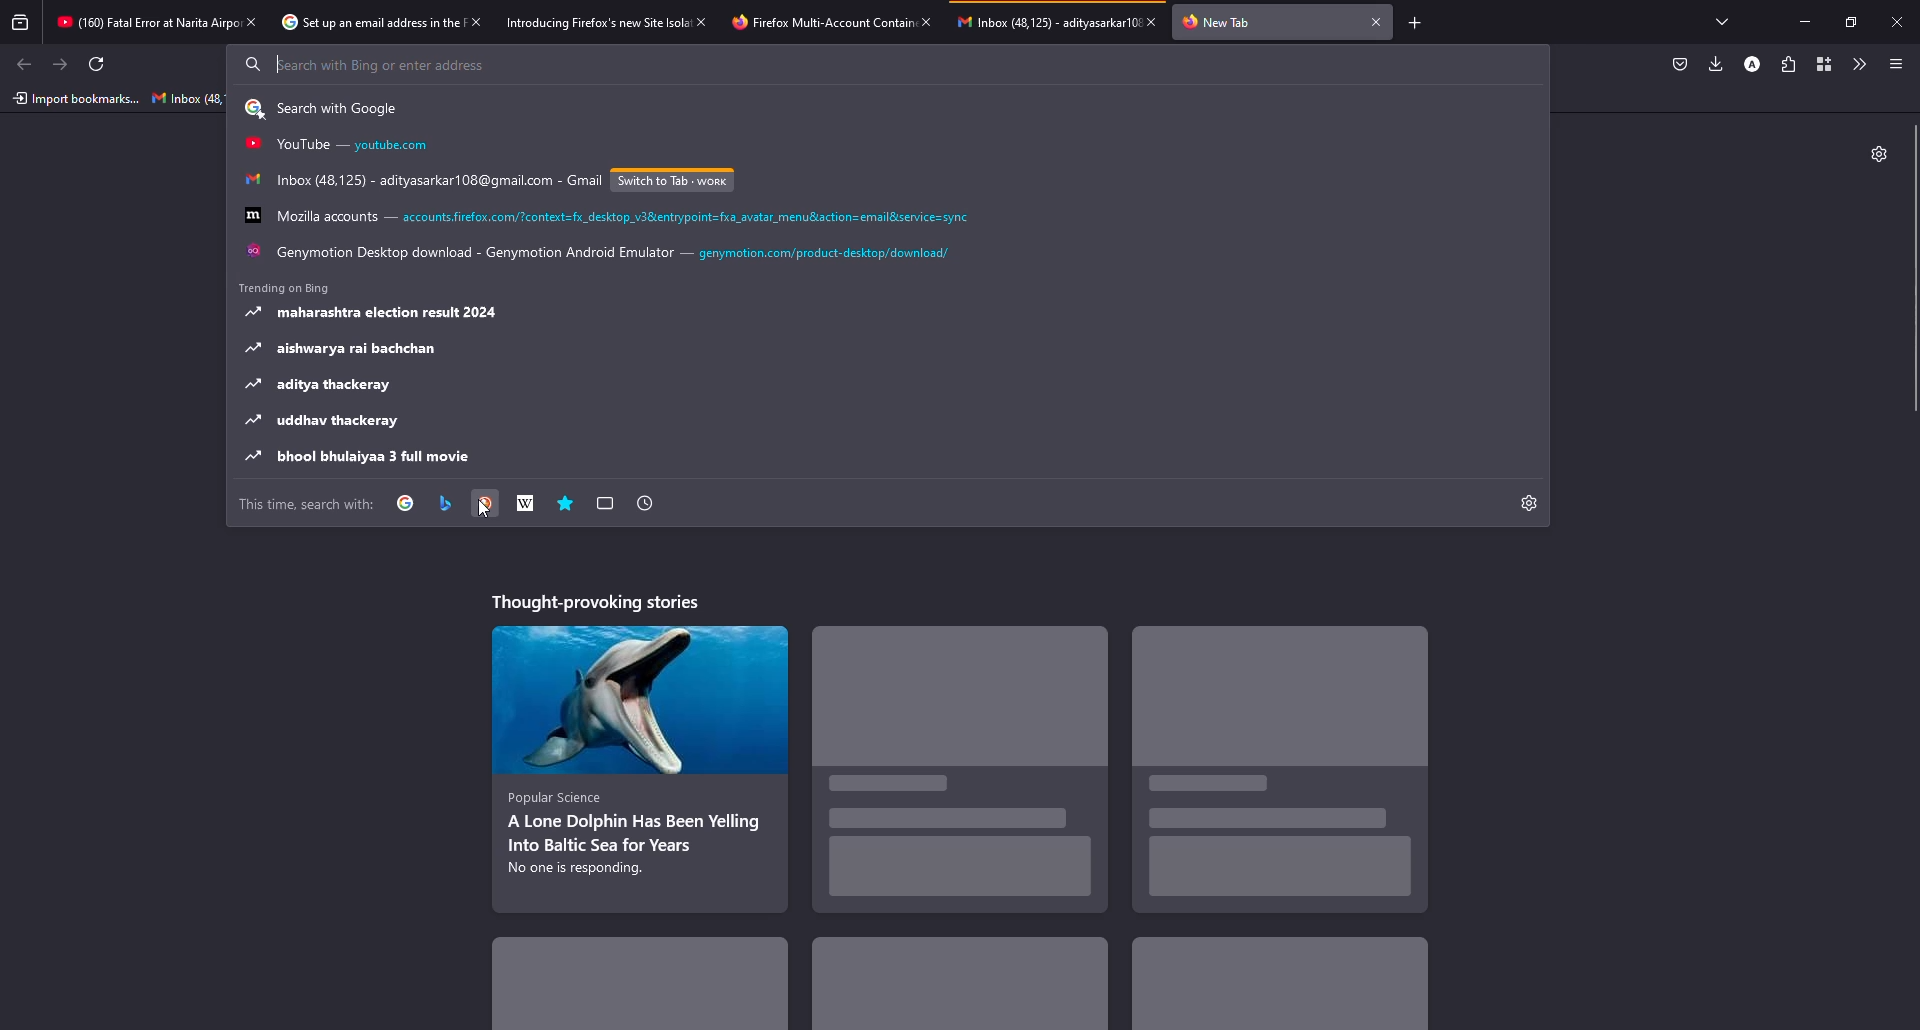 This screenshot has width=1920, height=1030. Describe the element at coordinates (355, 23) in the screenshot. I see `tab` at that location.